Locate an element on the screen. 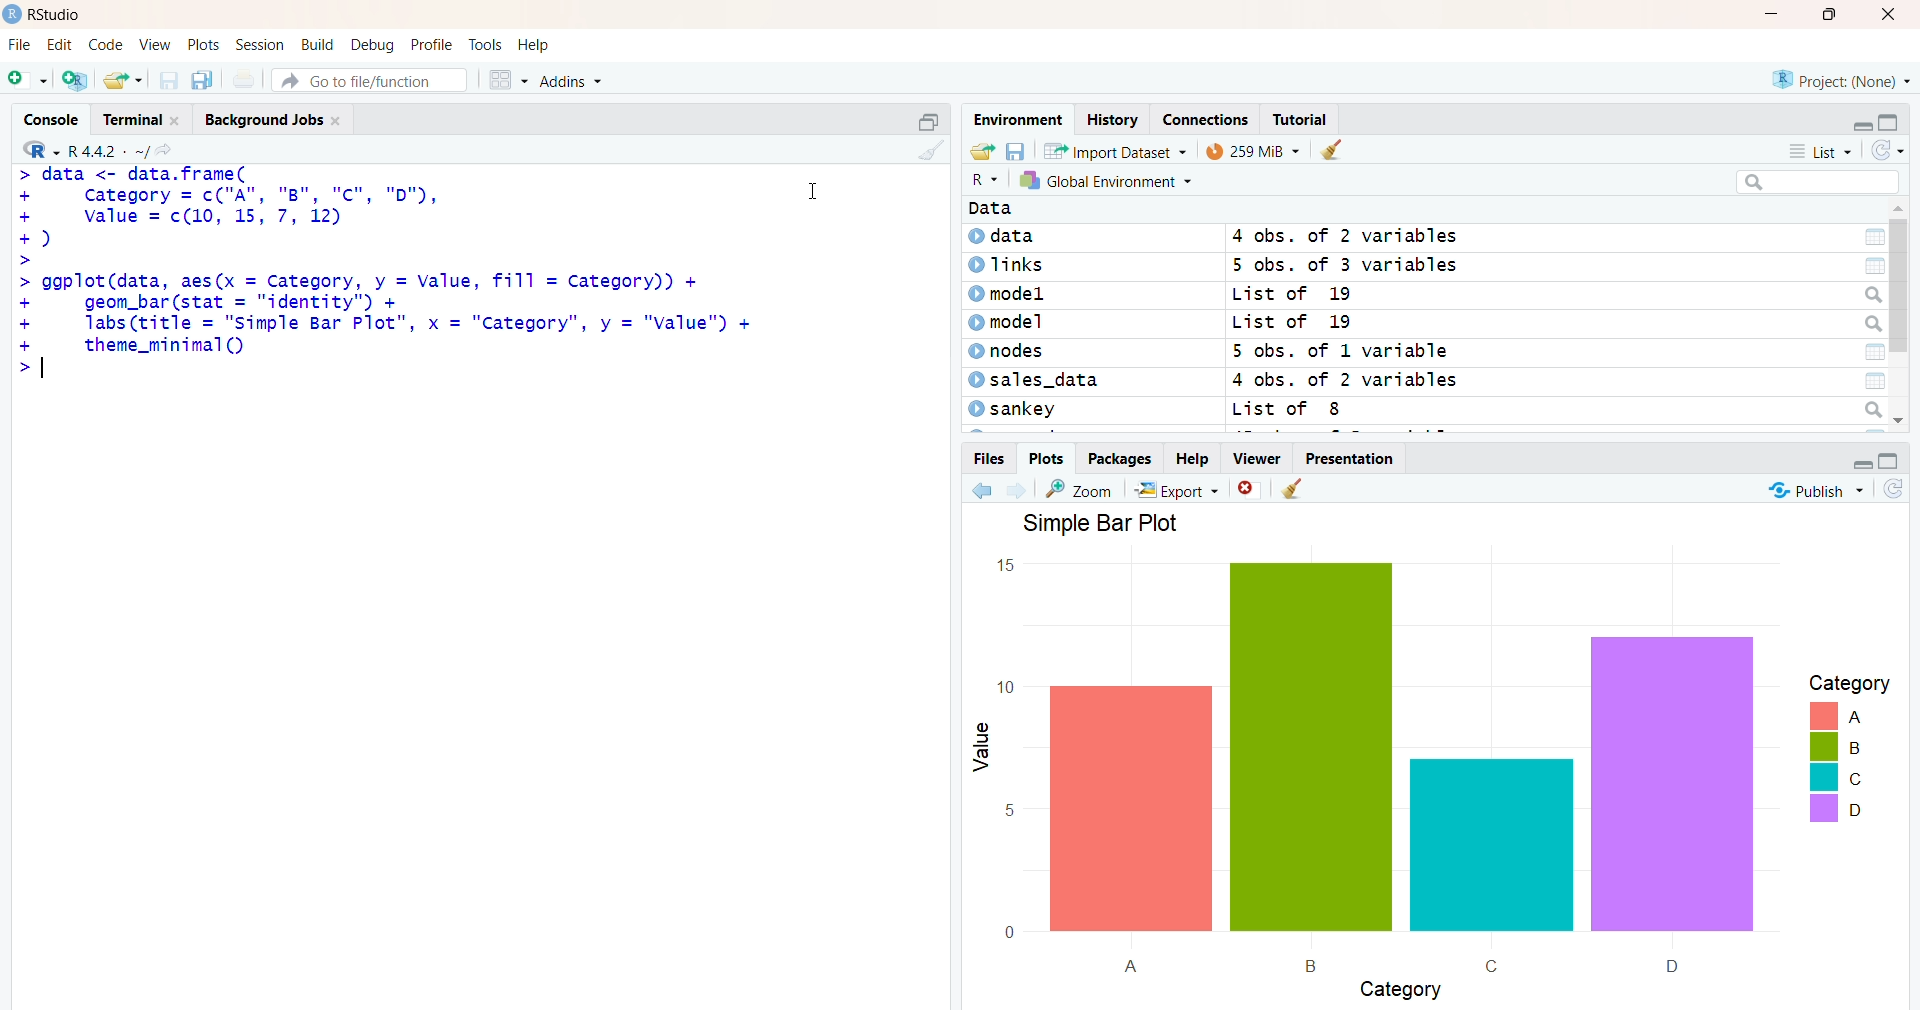  plots is located at coordinates (206, 45).